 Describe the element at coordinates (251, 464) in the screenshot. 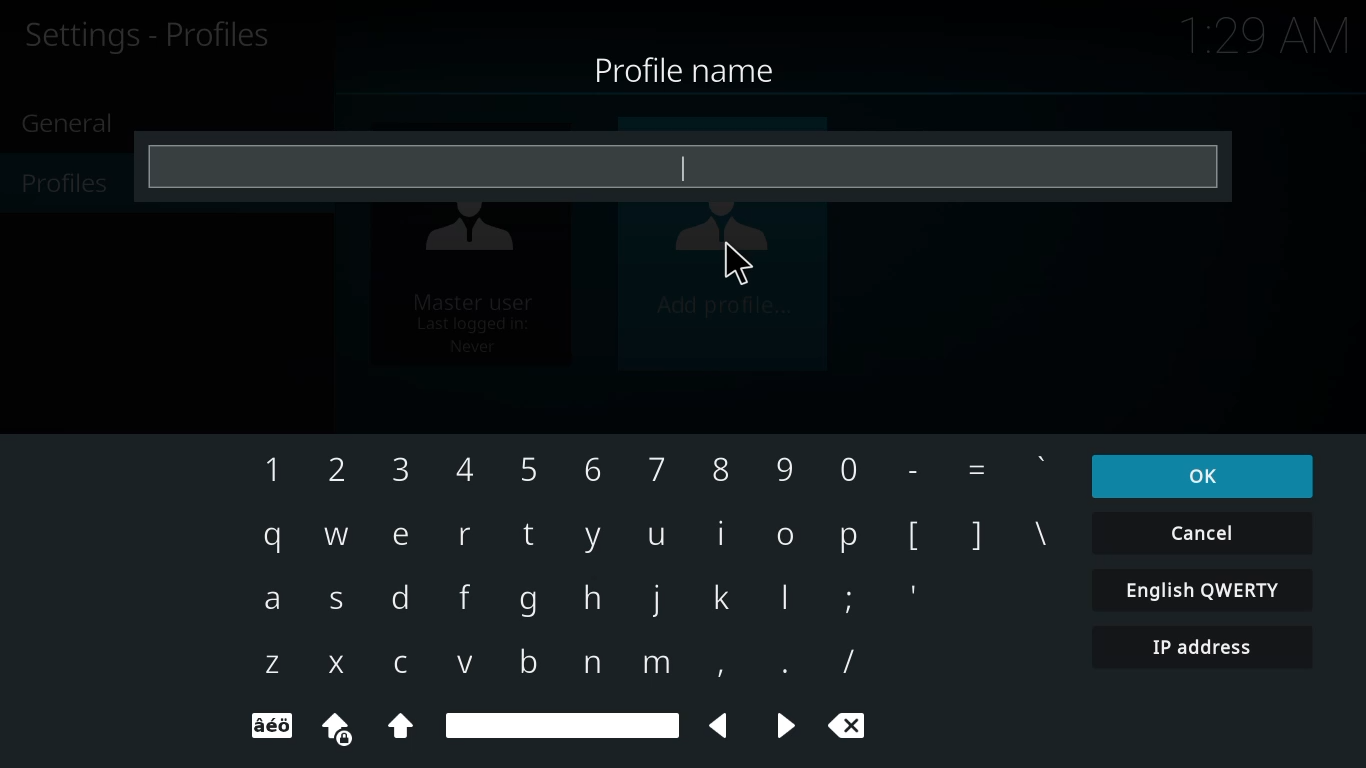

I see `1` at that location.